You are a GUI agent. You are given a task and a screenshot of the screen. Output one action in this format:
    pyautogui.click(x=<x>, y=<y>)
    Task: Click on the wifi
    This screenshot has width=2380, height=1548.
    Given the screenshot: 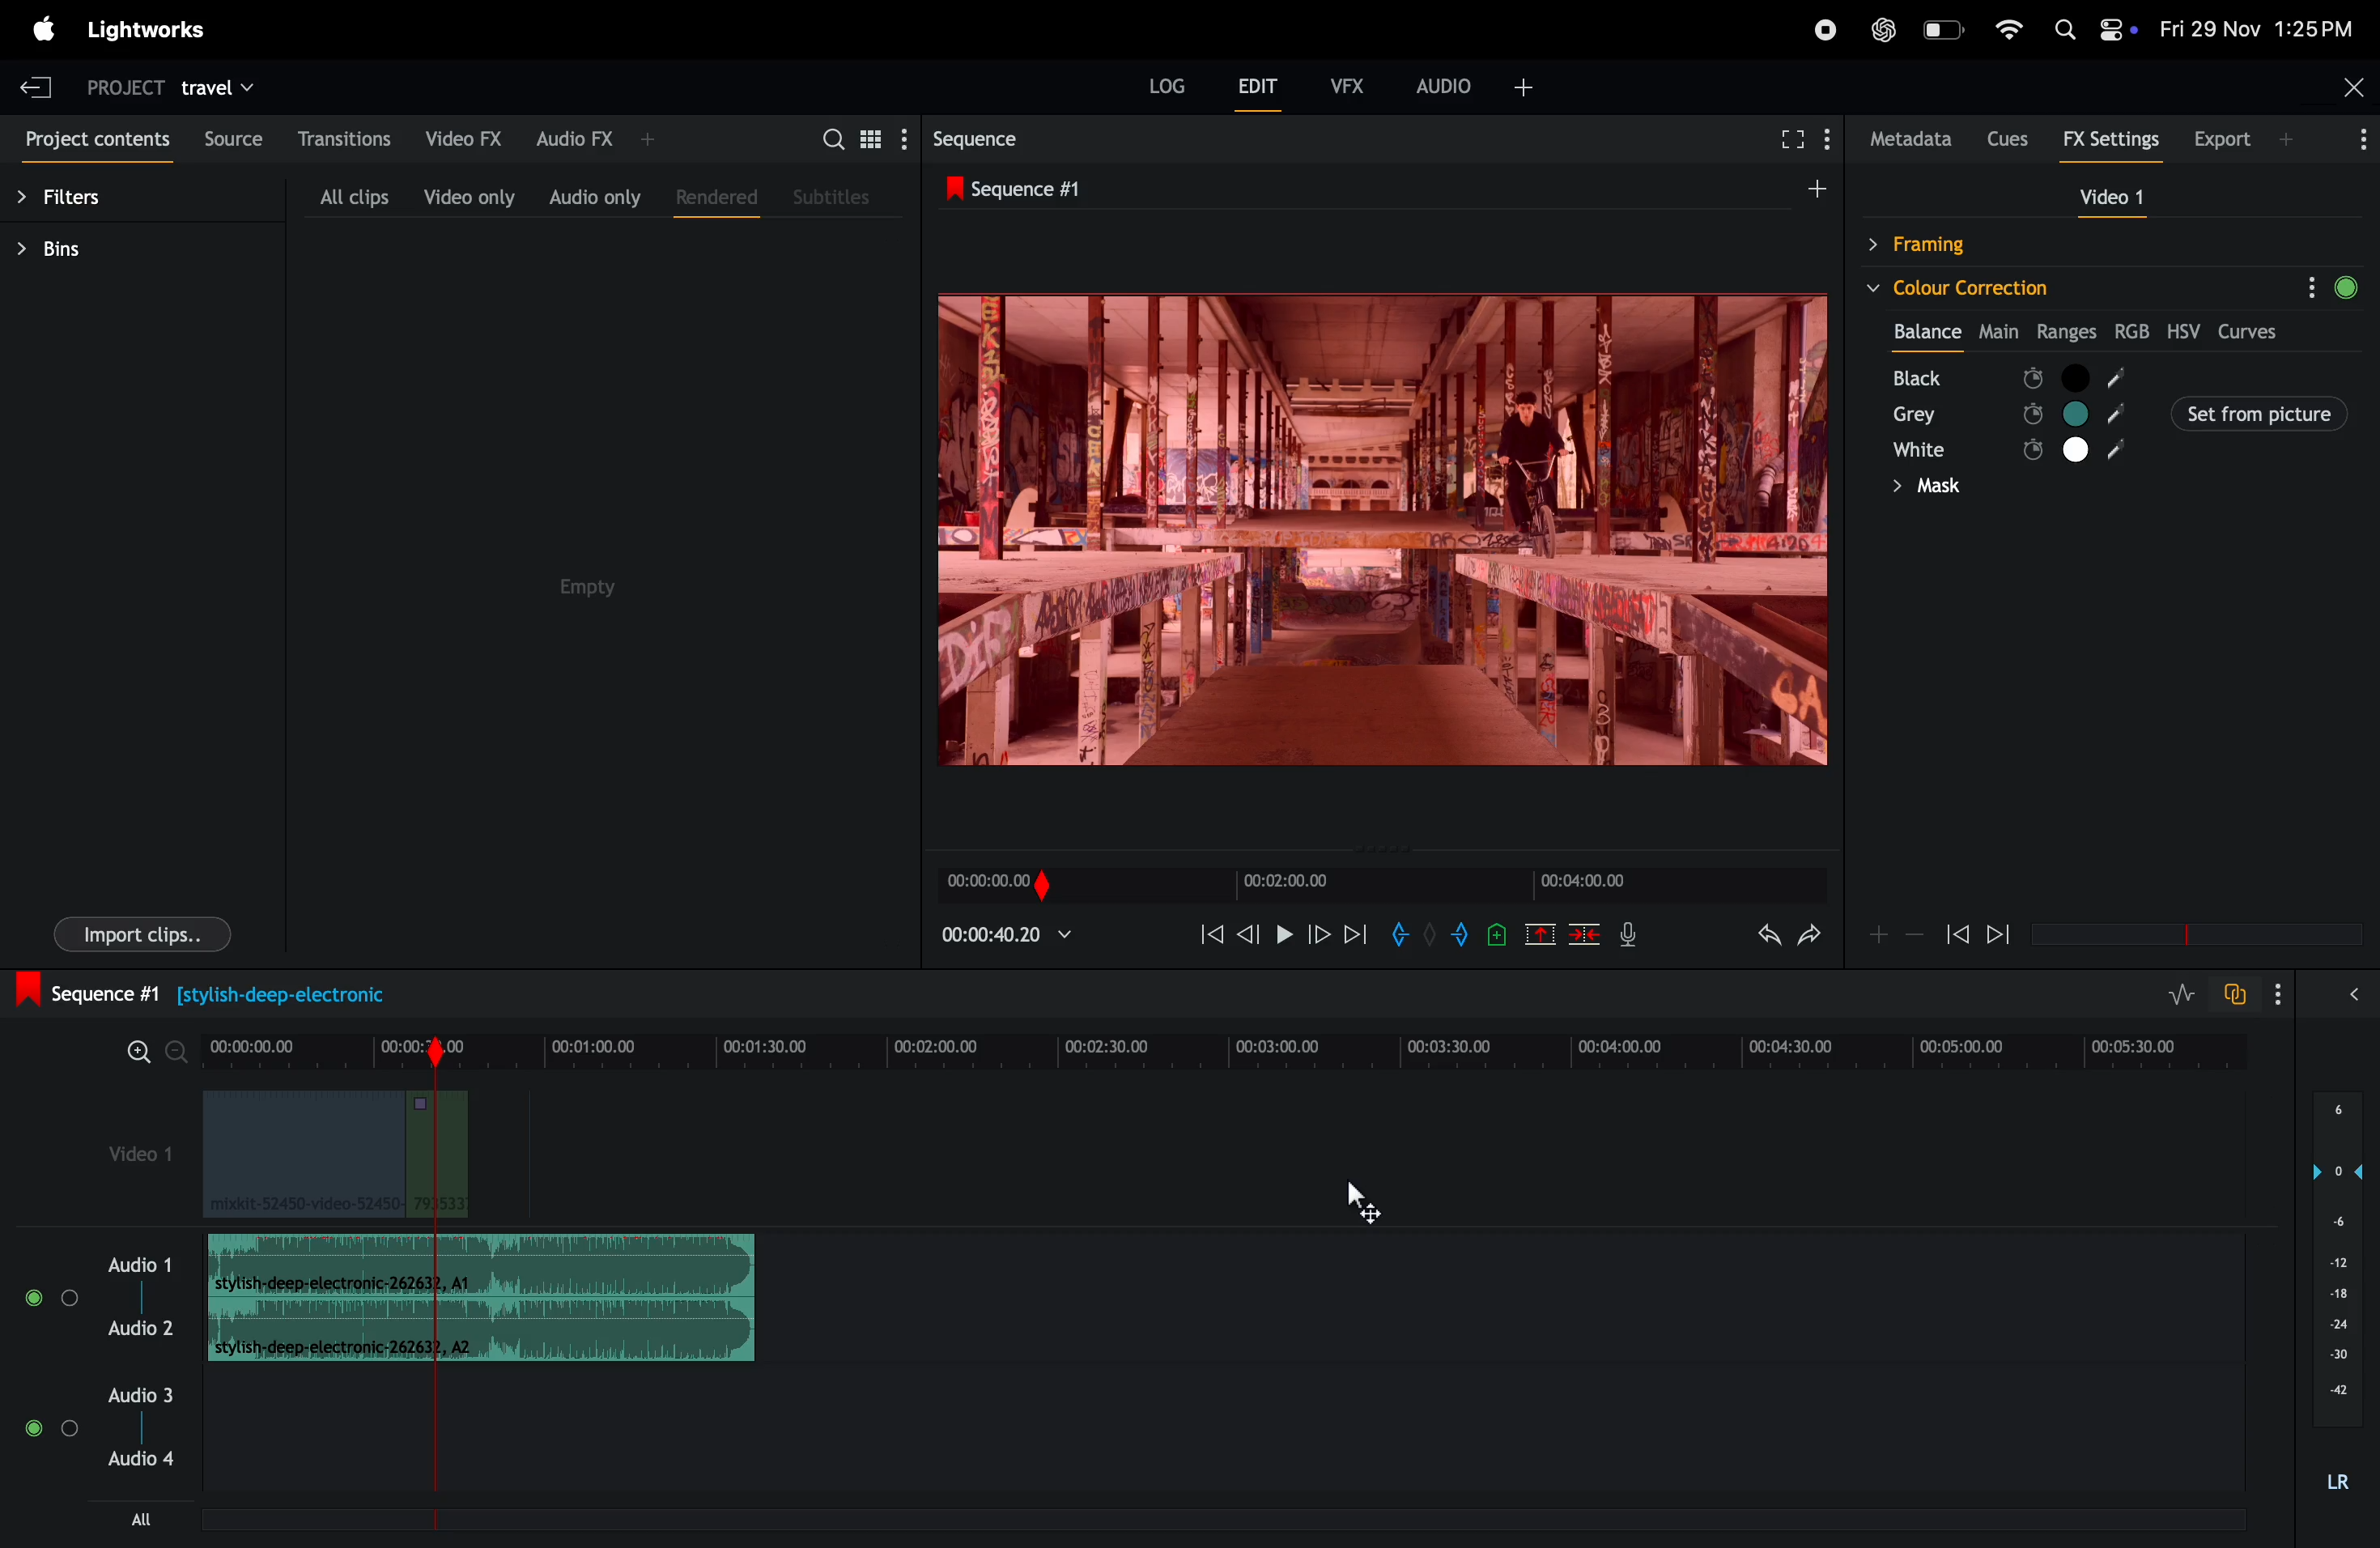 What is the action you would take?
    pyautogui.click(x=2009, y=30)
    